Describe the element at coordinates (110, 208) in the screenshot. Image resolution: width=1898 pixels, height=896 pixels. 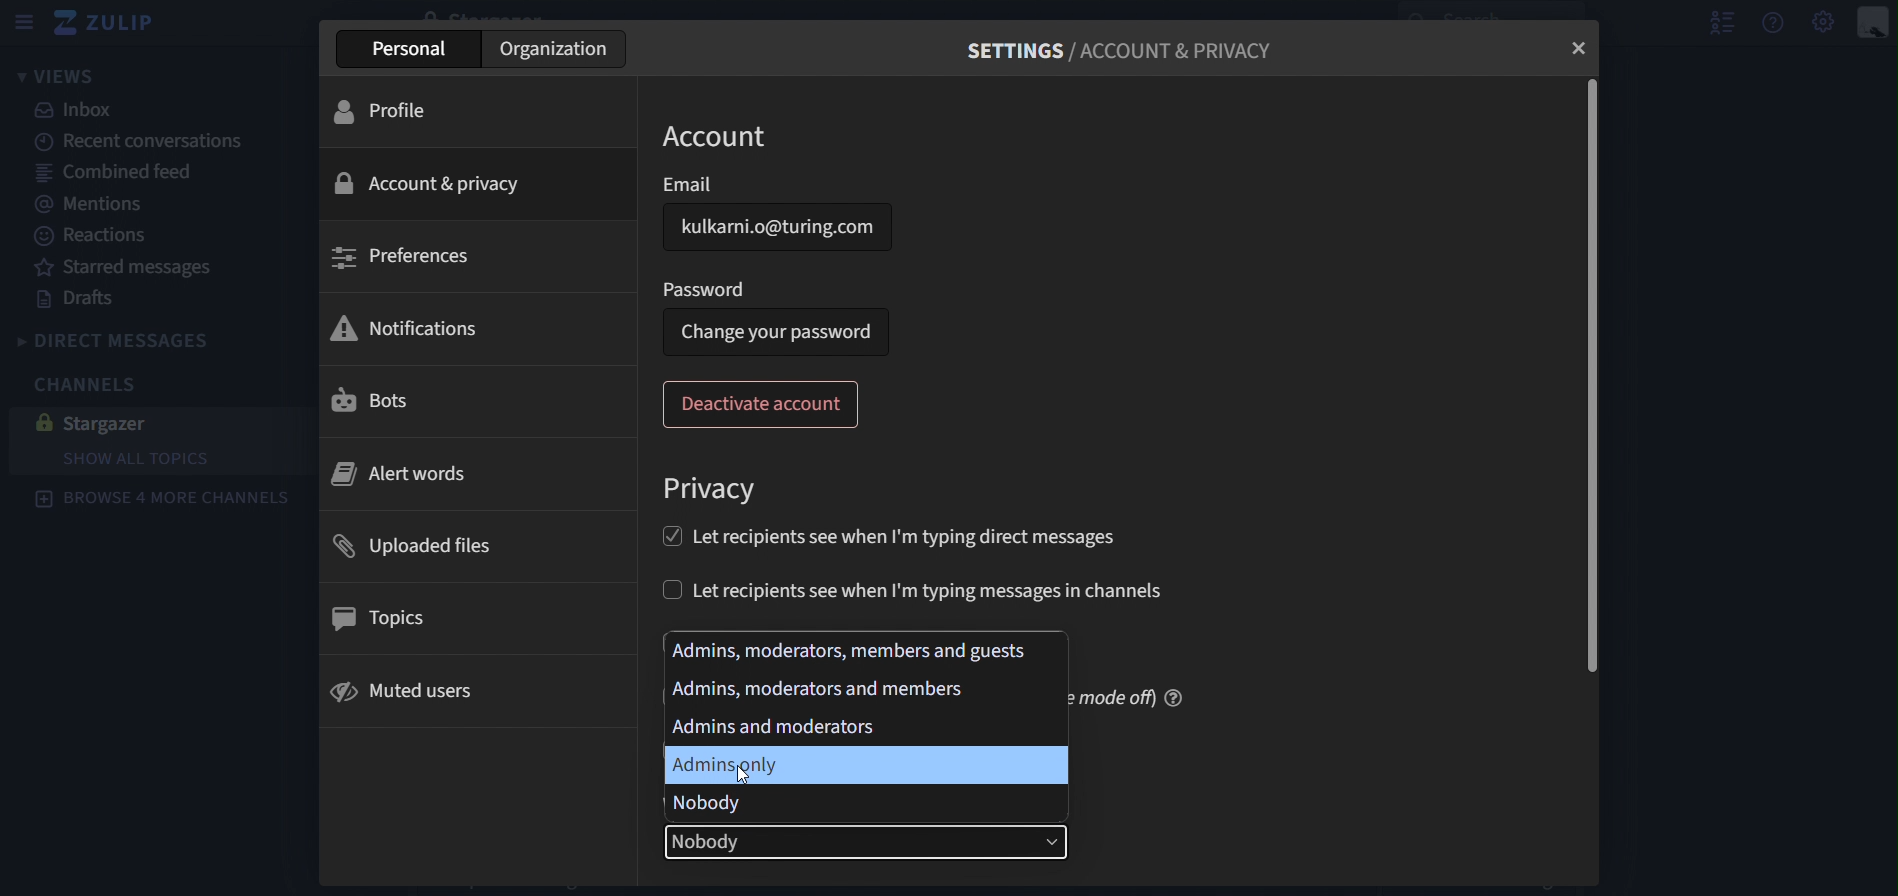
I see `mentions` at that location.